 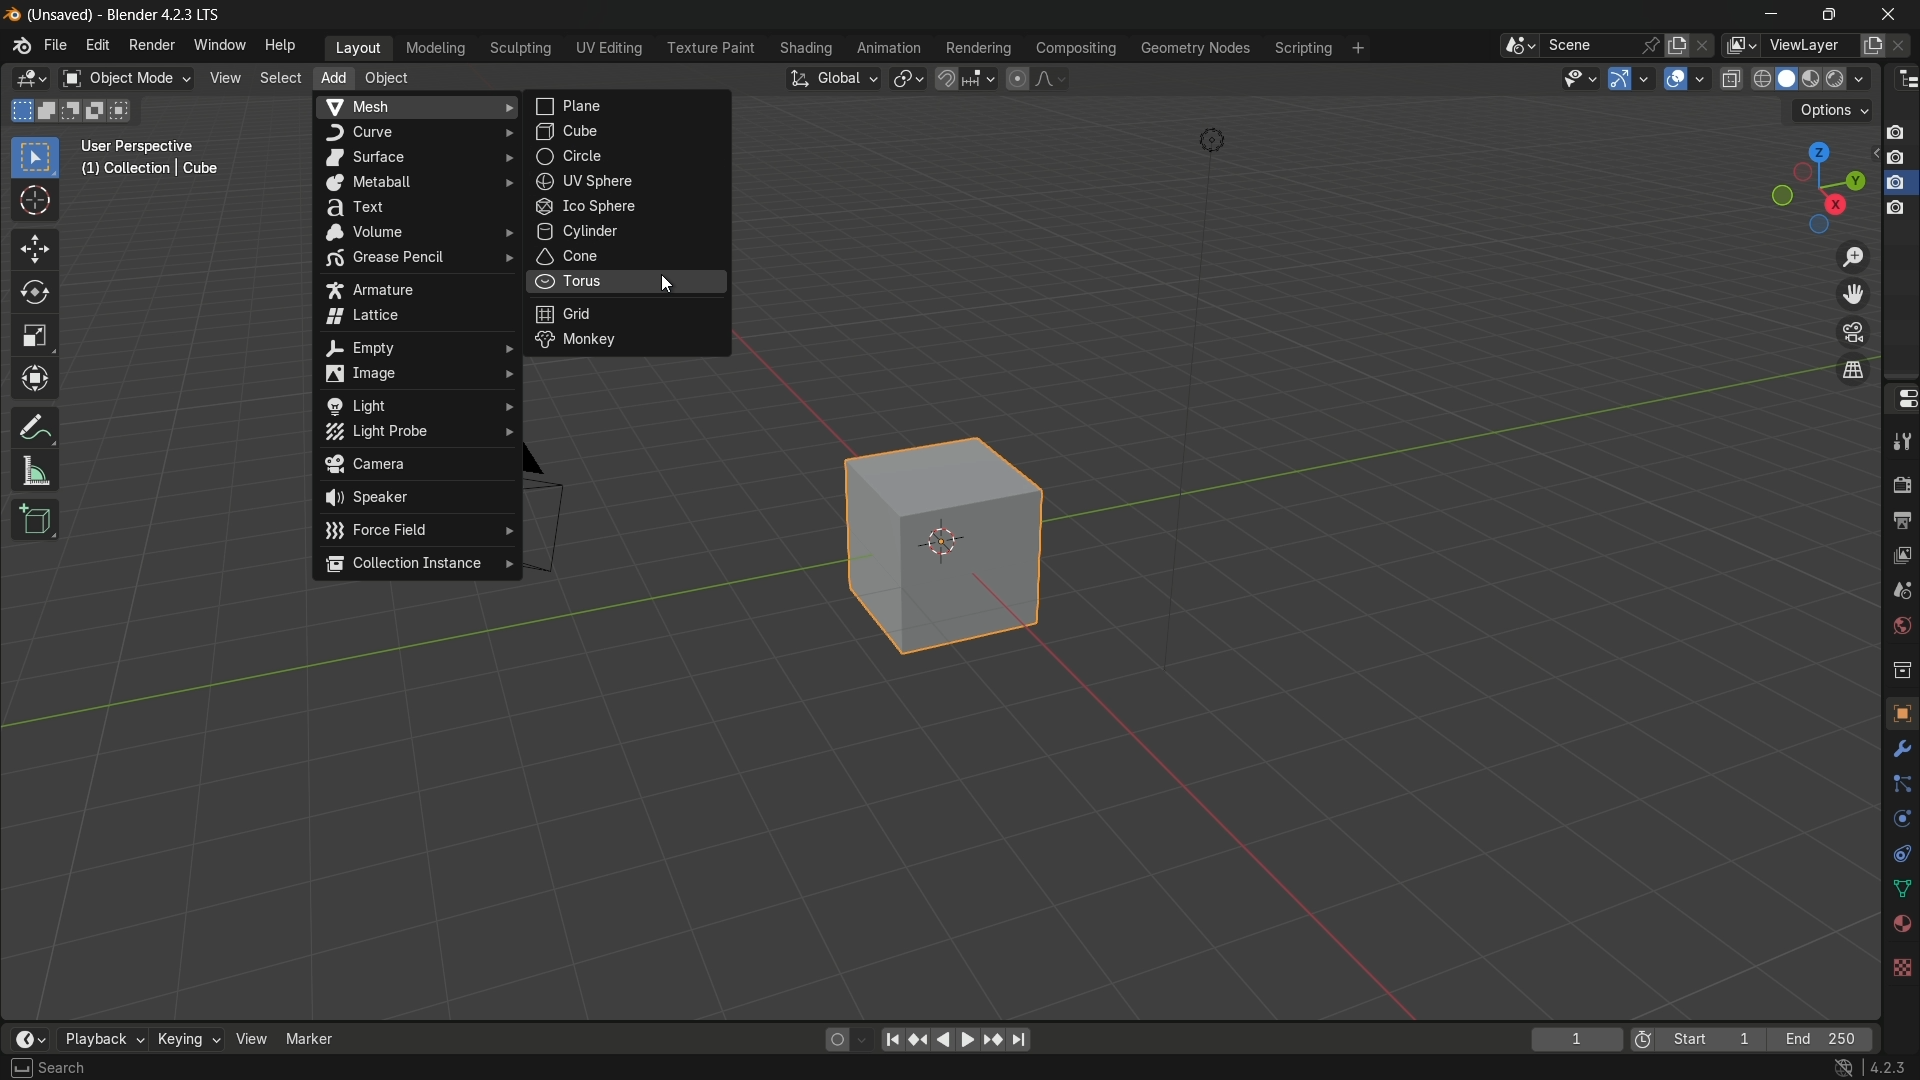 I want to click on selectability and visibility, so click(x=1581, y=78).